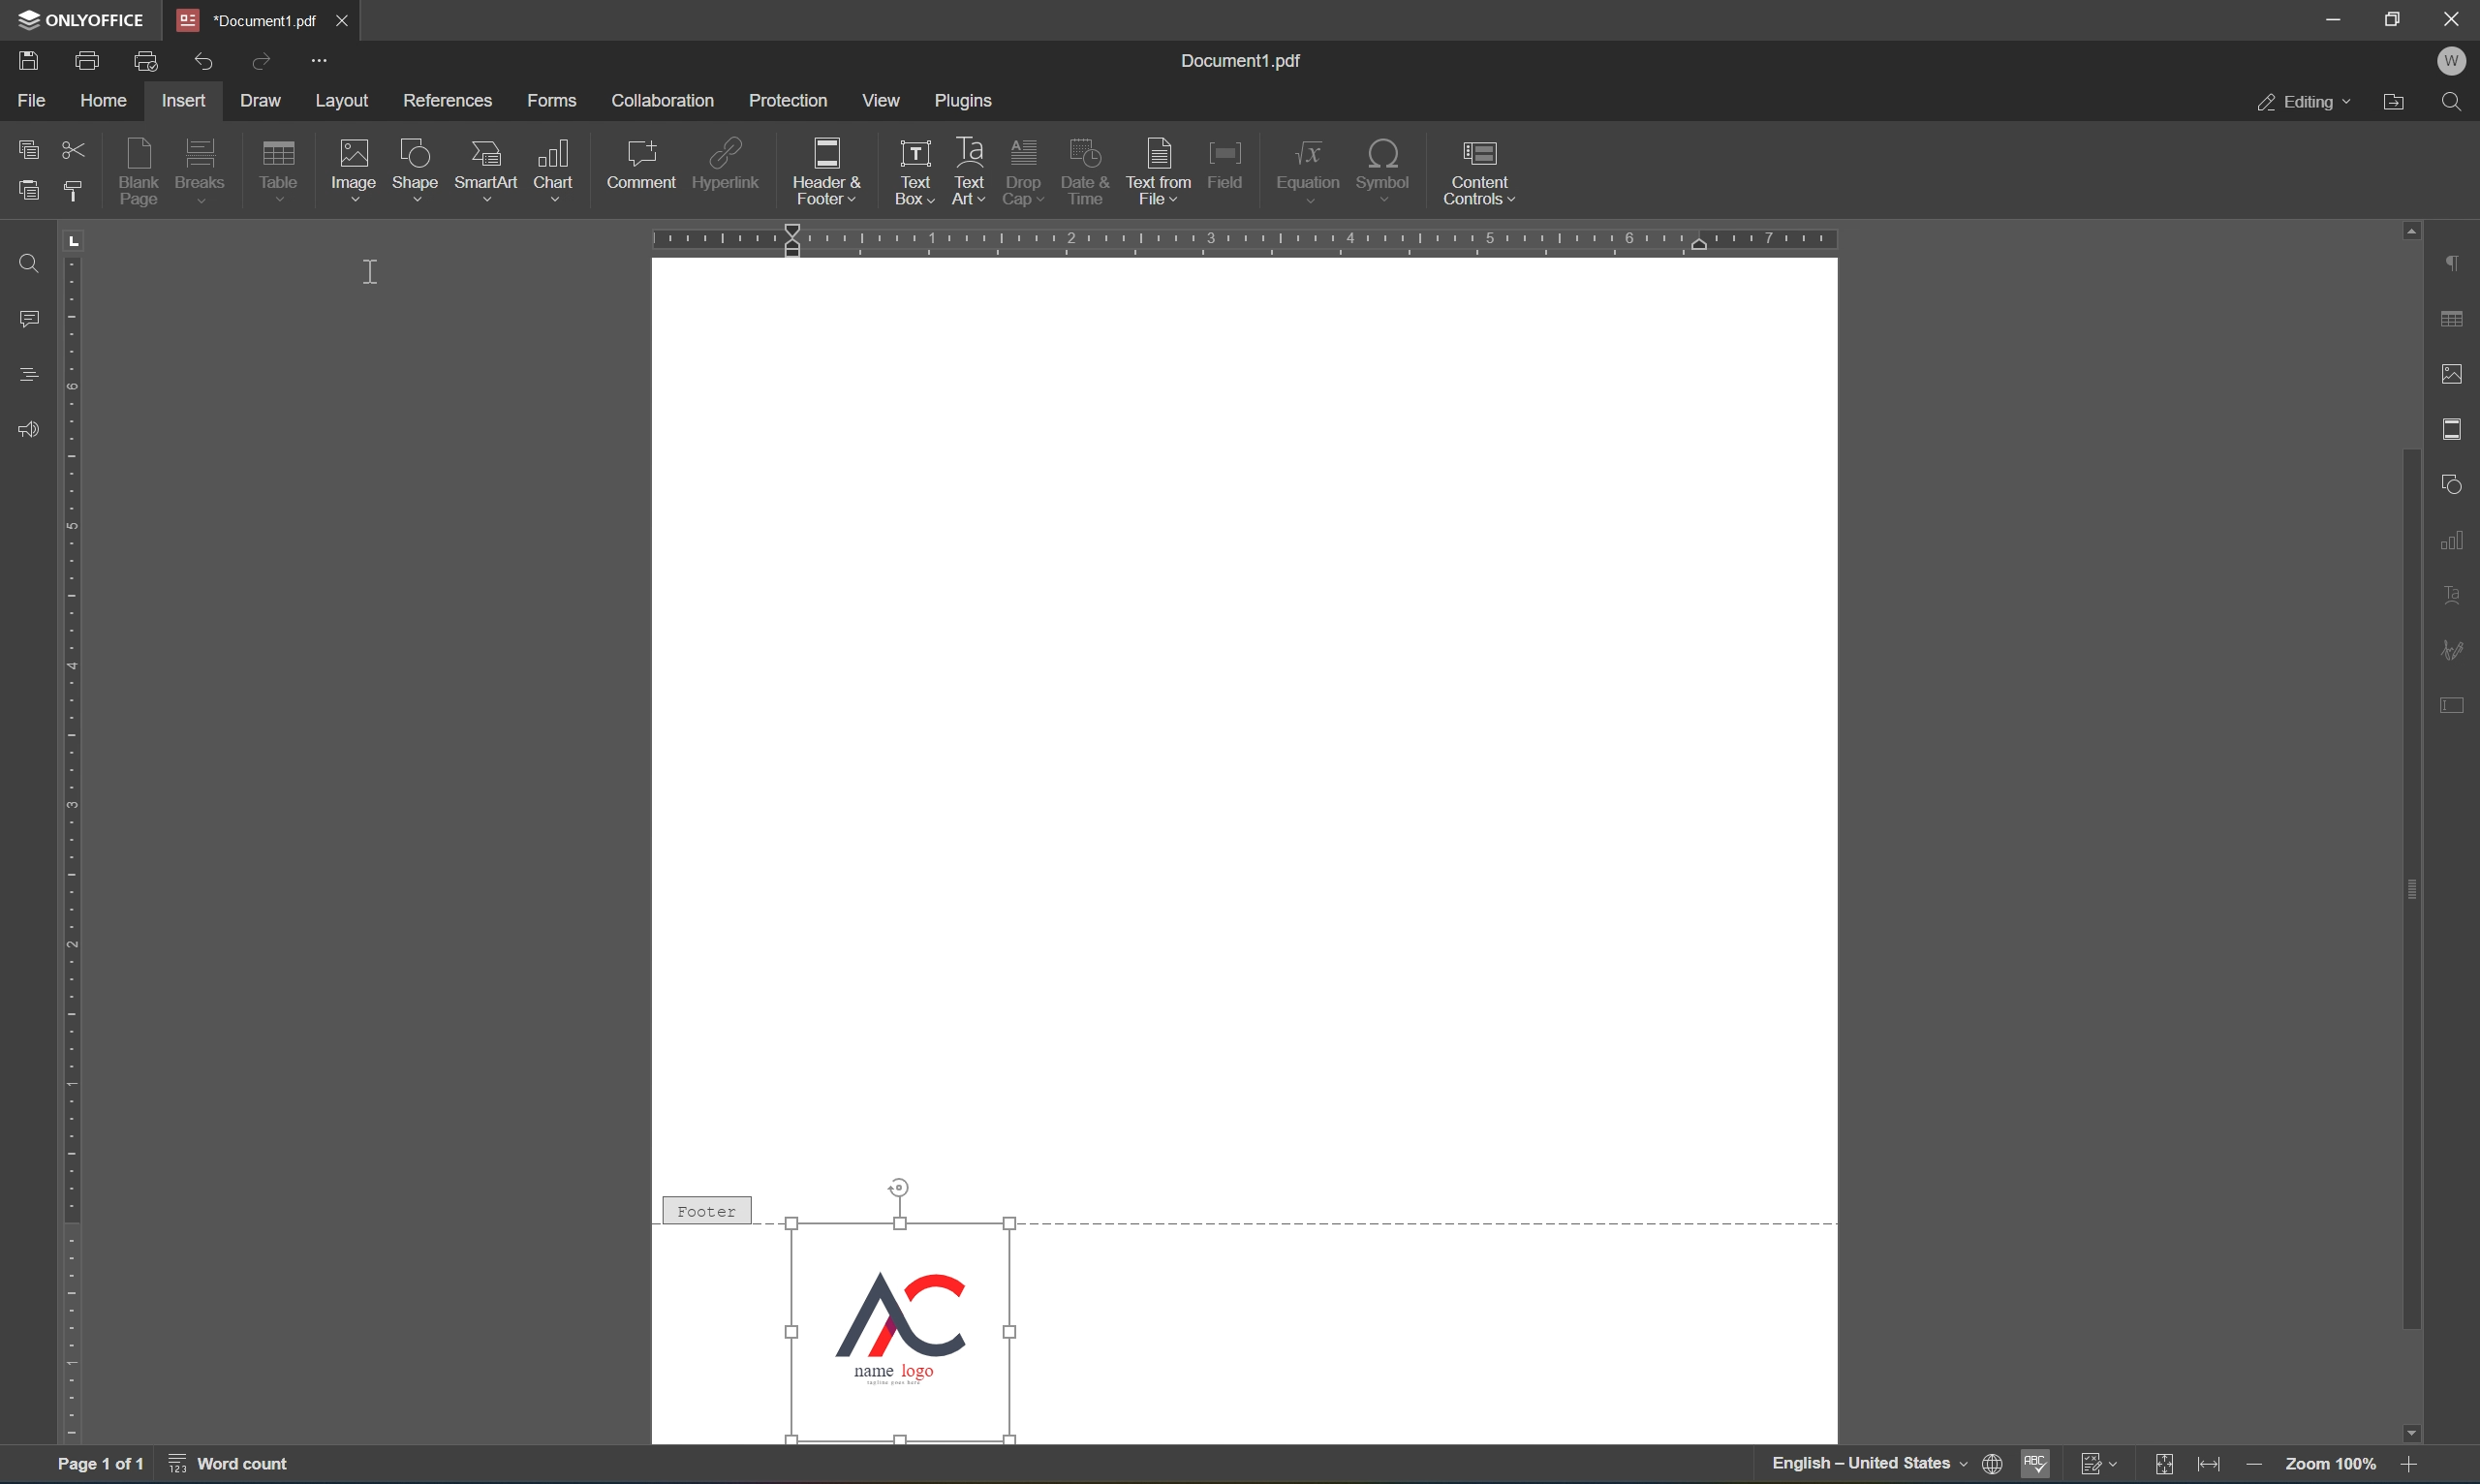 This screenshot has width=2480, height=1484. What do you see at coordinates (2457, 427) in the screenshot?
I see `header & footer settings` at bounding box center [2457, 427].